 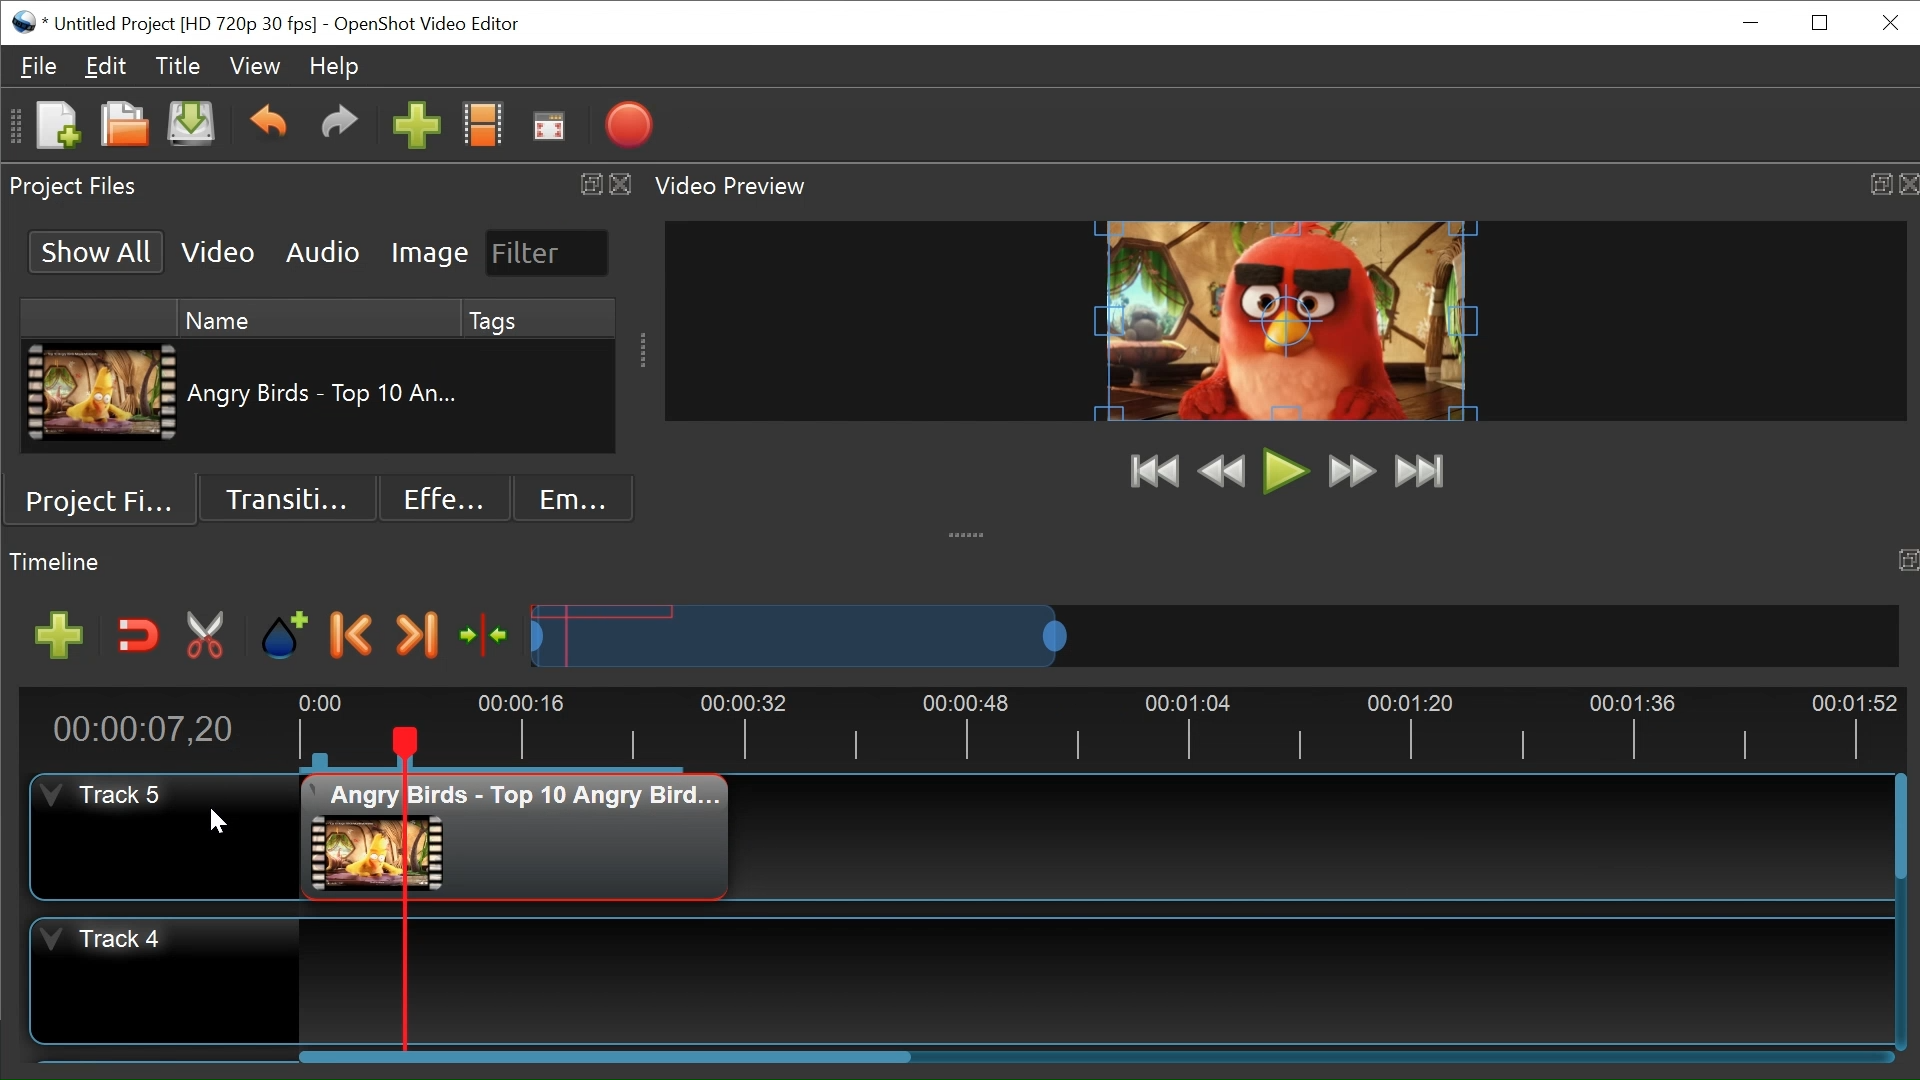 I want to click on View, so click(x=254, y=68).